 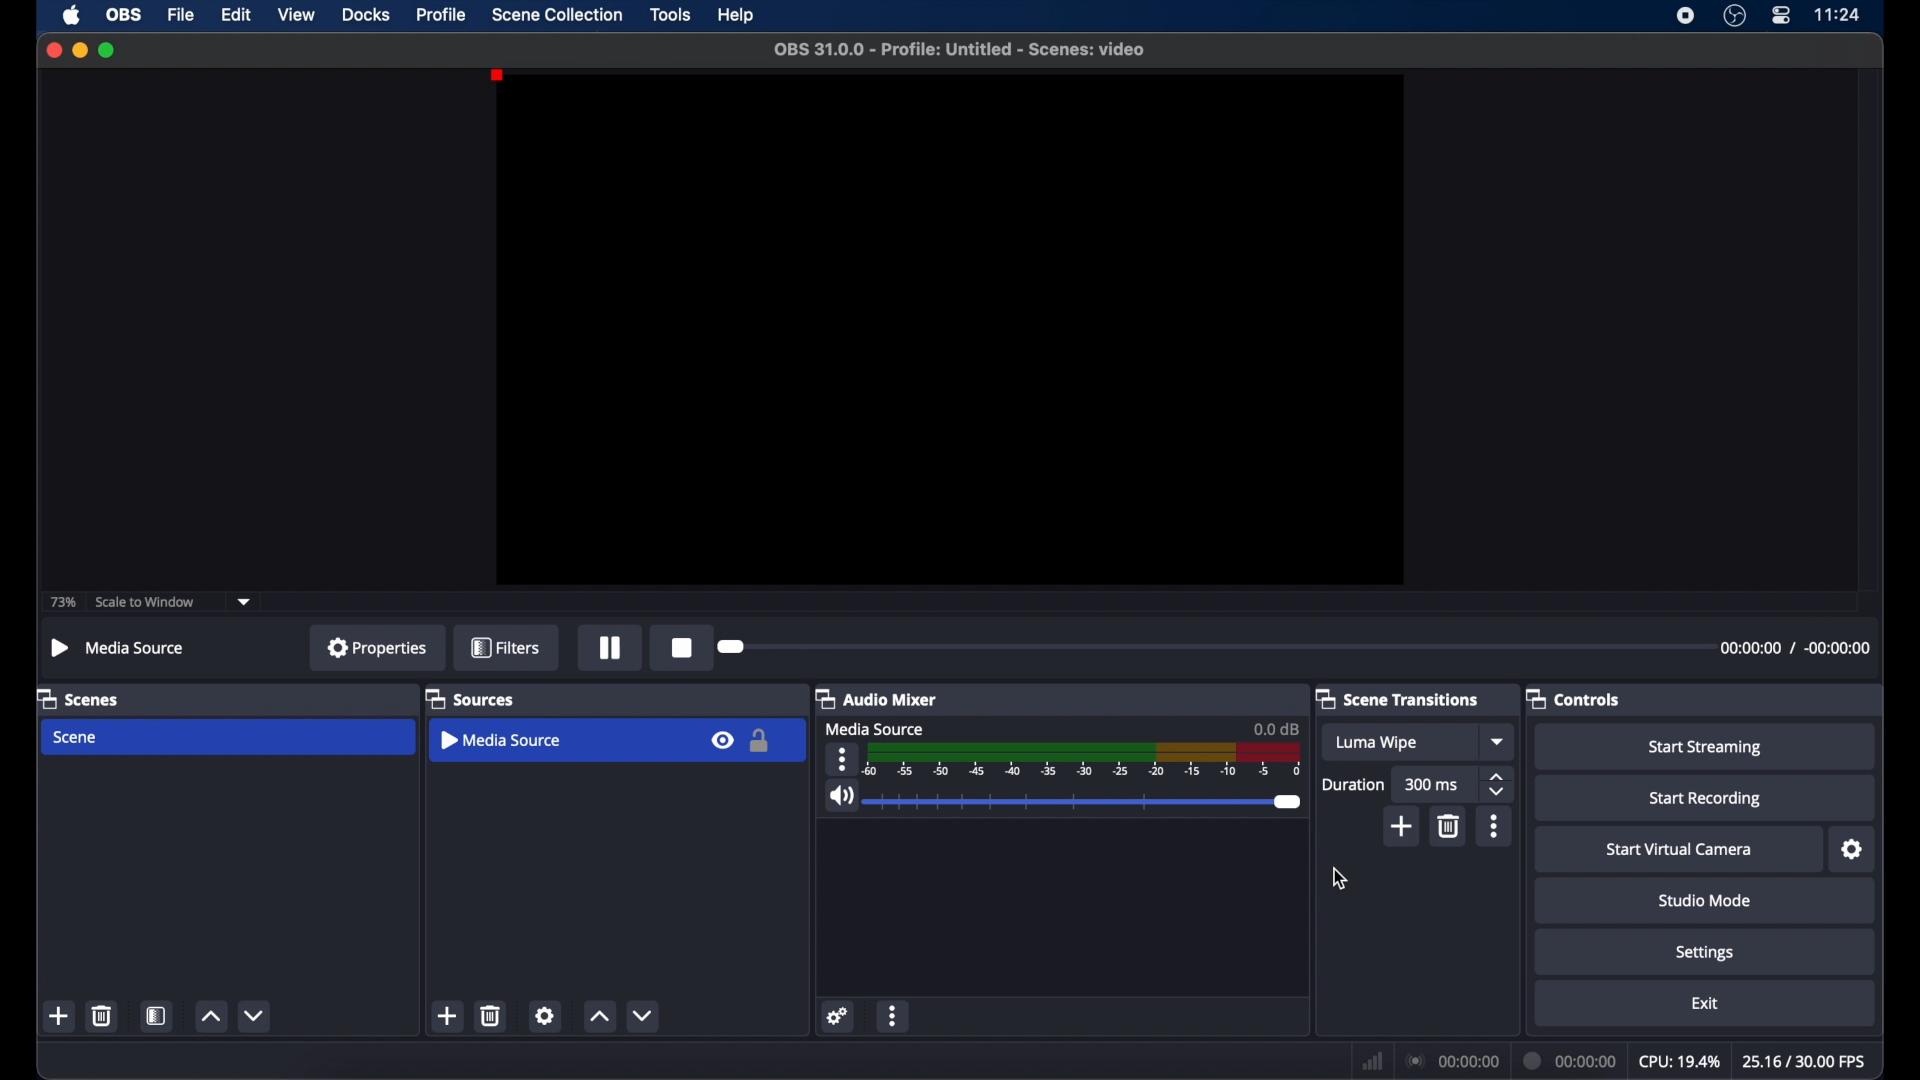 What do you see at coordinates (1451, 1062) in the screenshot?
I see `connection` at bounding box center [1451, 1062].